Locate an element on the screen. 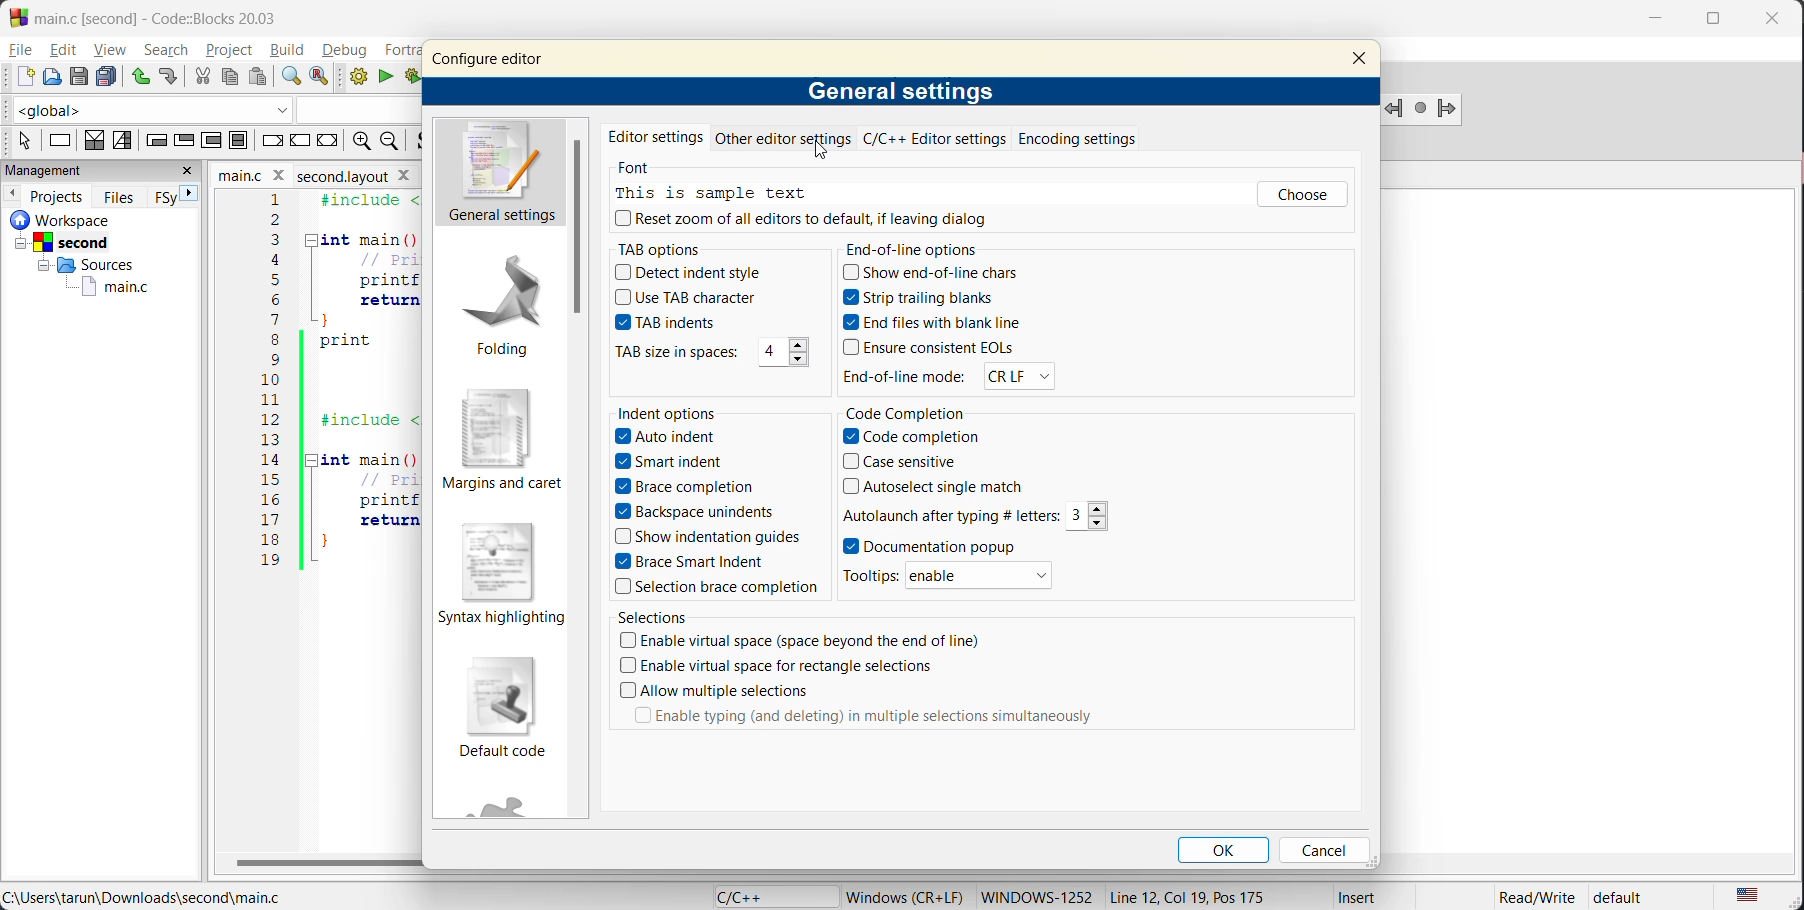  End files with blank line is located at coordinates (956, 322).